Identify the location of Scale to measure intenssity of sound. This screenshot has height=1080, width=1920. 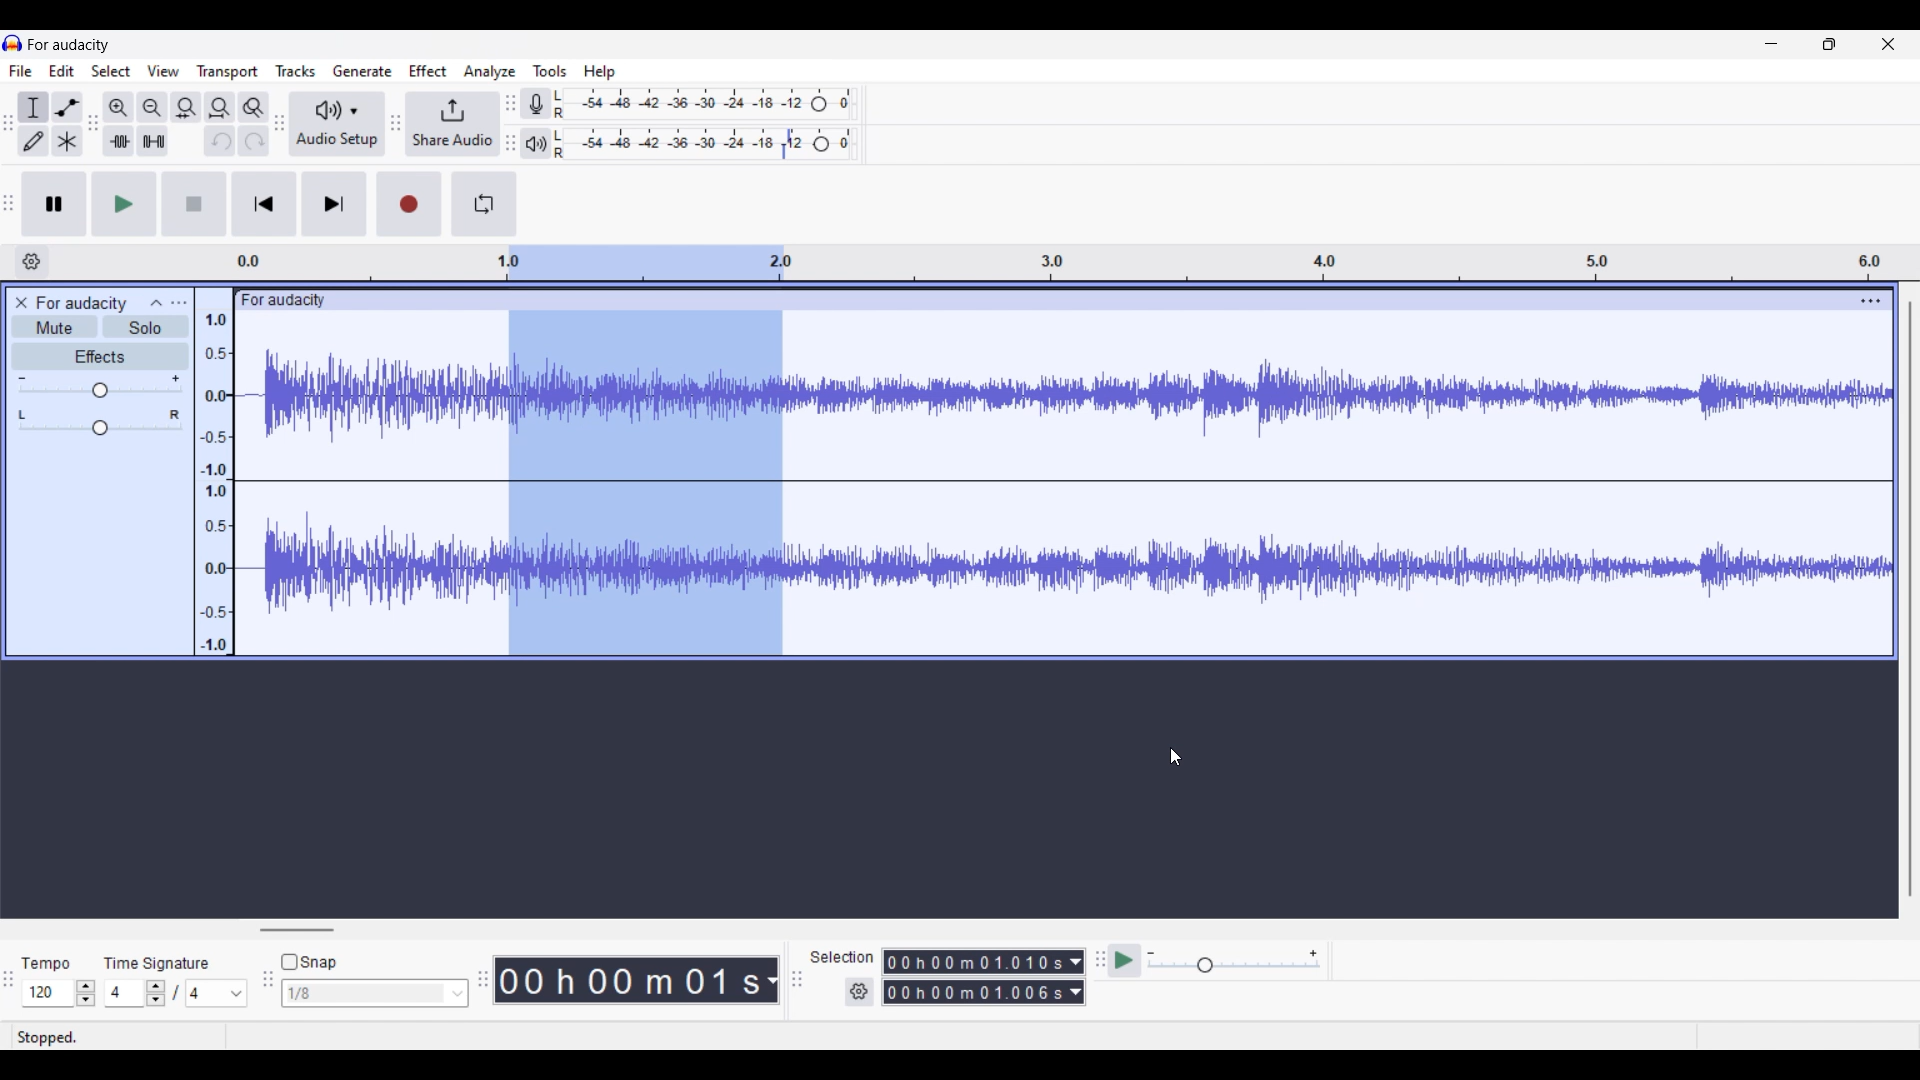
(215, 483).